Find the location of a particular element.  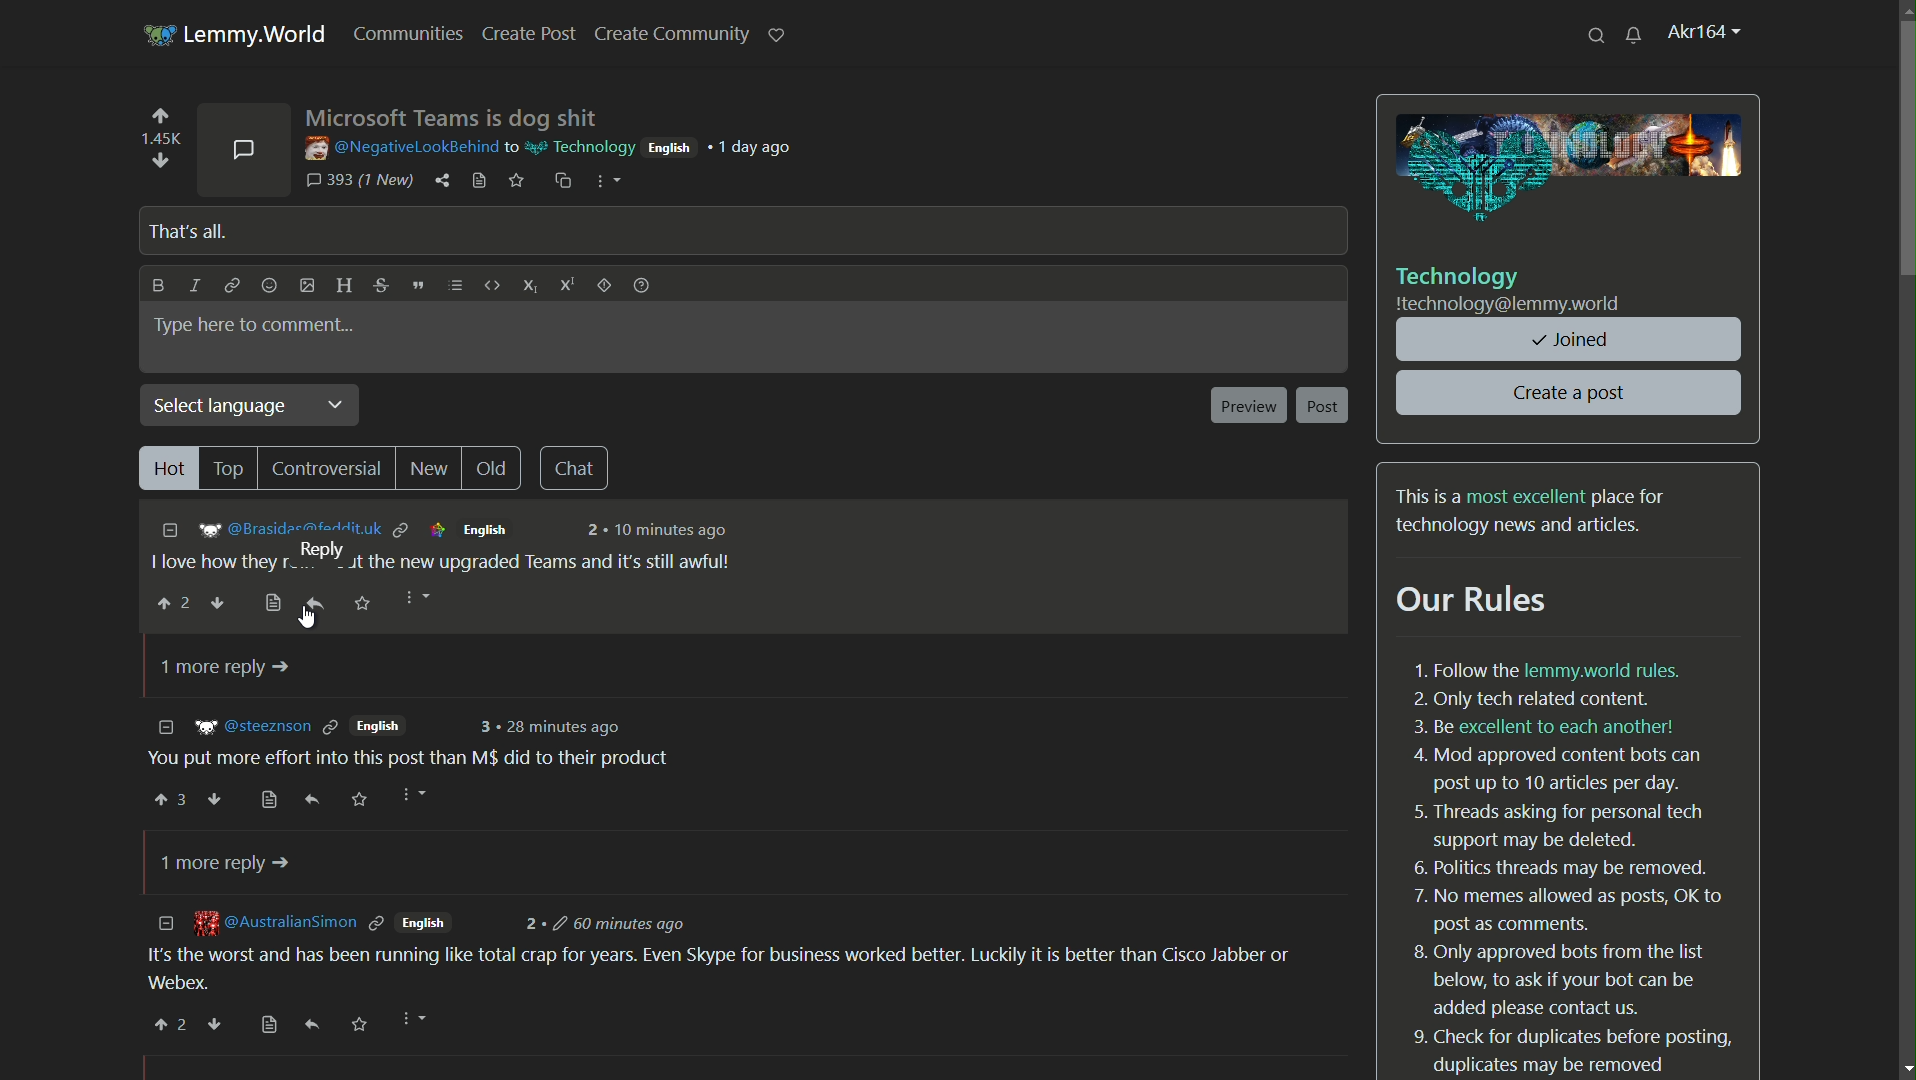

1 day ago is located at coordinates (757, 147).